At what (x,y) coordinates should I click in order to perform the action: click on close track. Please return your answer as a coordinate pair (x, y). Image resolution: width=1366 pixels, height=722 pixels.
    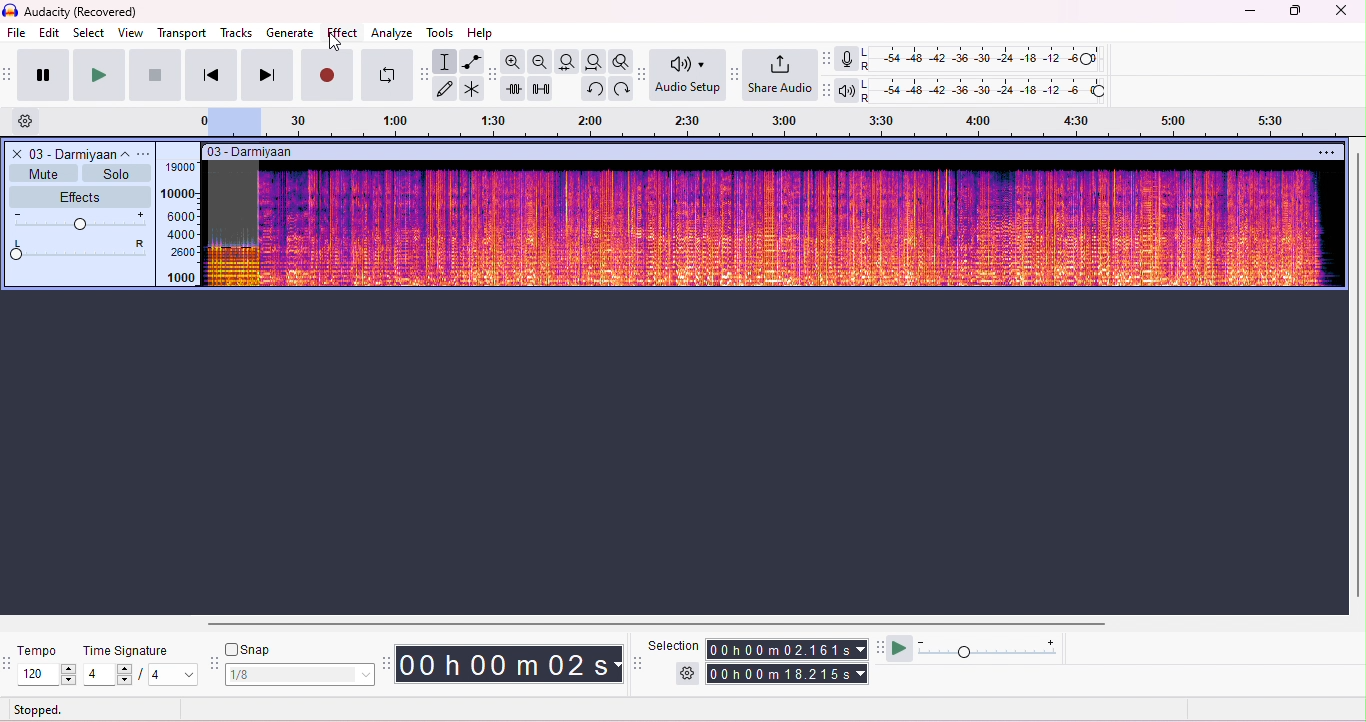
    Looking at the image, I should click on (15, 153).